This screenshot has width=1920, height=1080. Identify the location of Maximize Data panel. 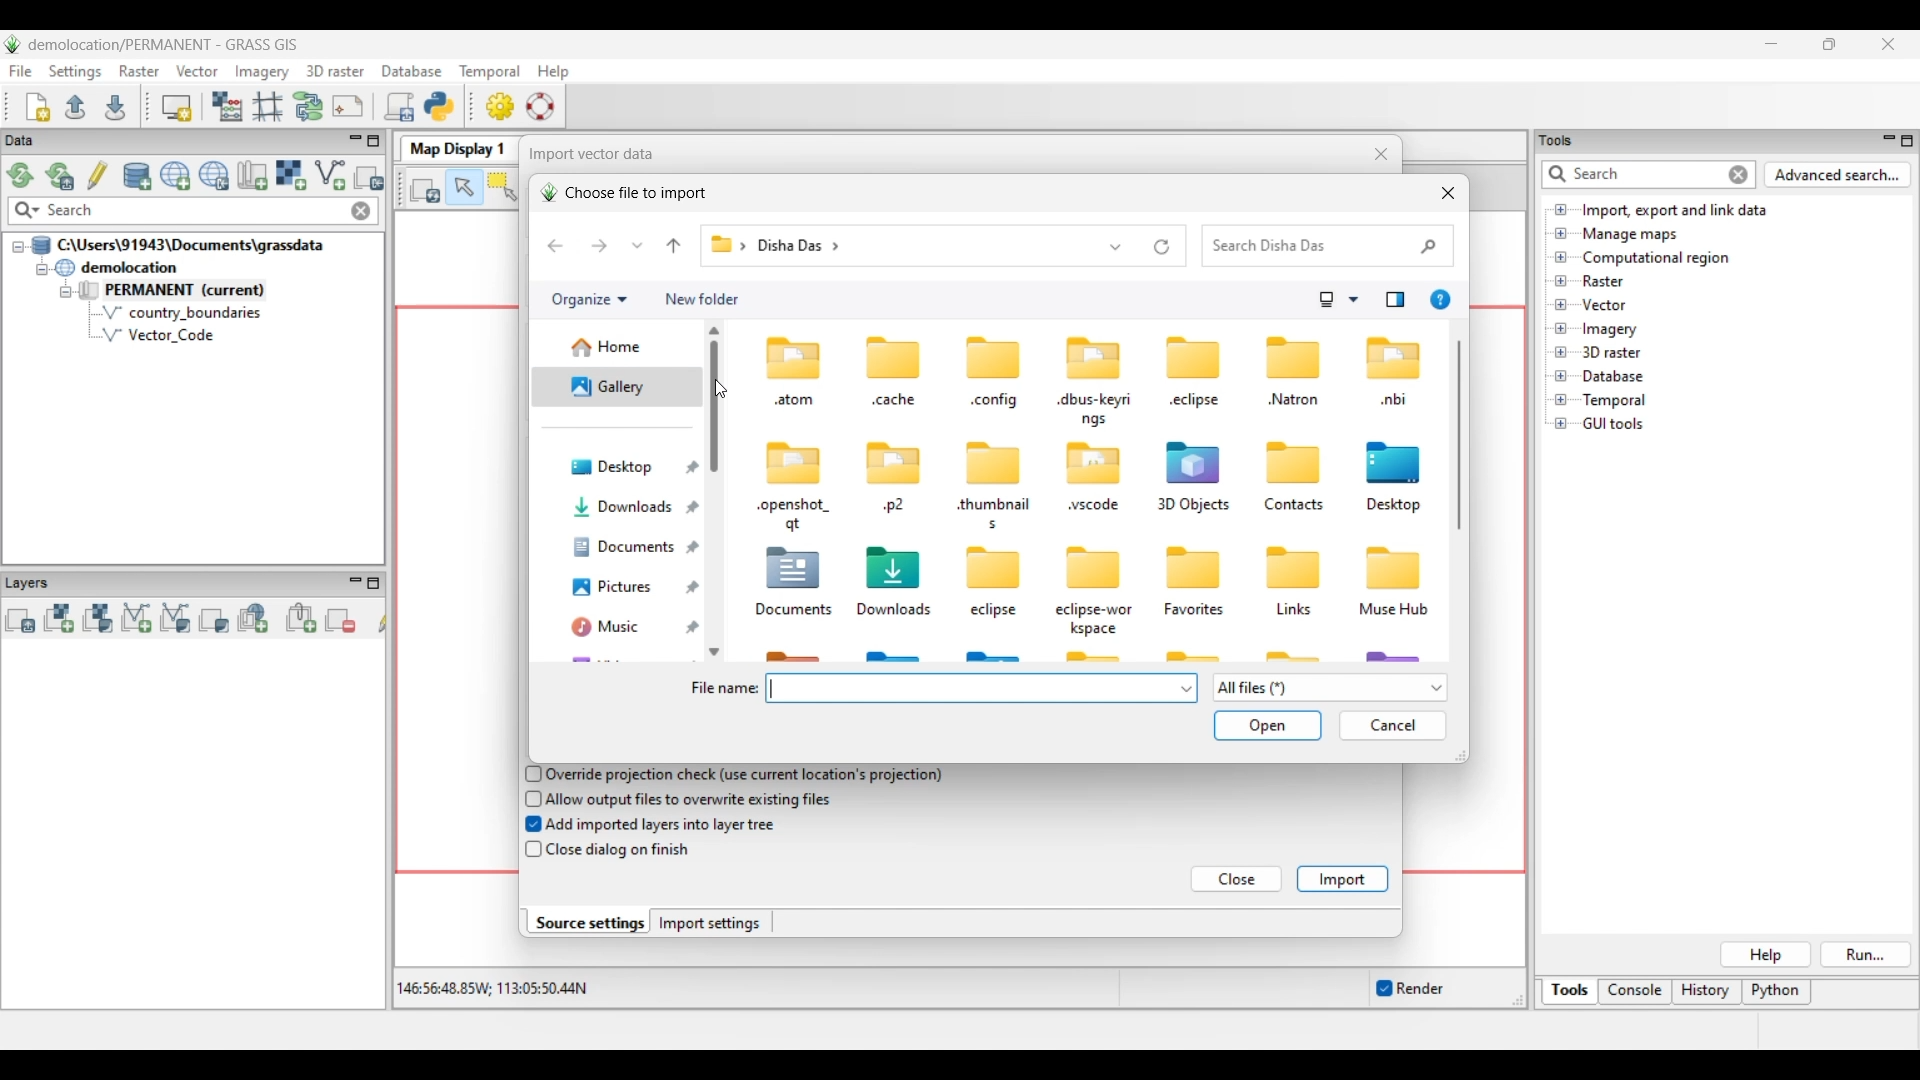
(374, 141).